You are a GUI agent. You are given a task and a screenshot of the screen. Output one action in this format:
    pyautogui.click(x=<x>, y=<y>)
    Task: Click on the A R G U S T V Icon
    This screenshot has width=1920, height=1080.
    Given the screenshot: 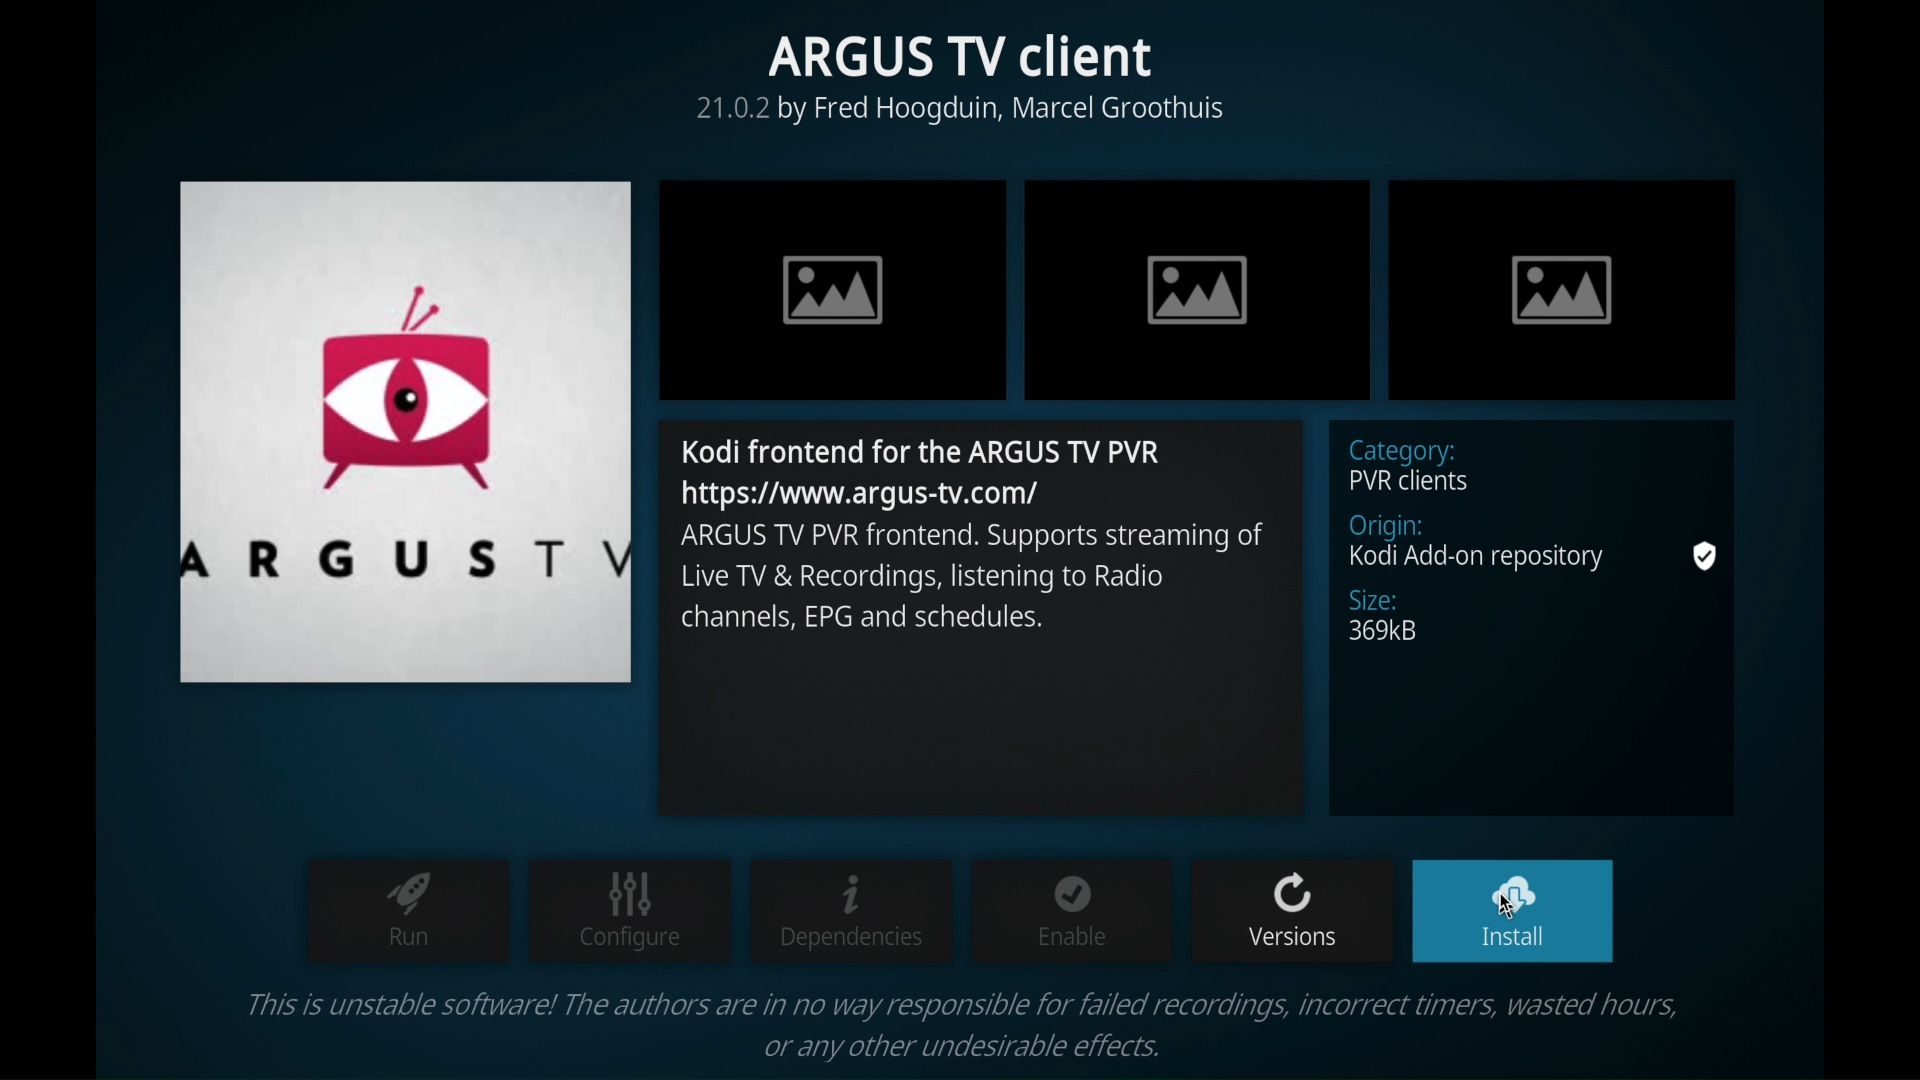 What is the action you would take?
    pyautogui.click(x=407, y=430)
    